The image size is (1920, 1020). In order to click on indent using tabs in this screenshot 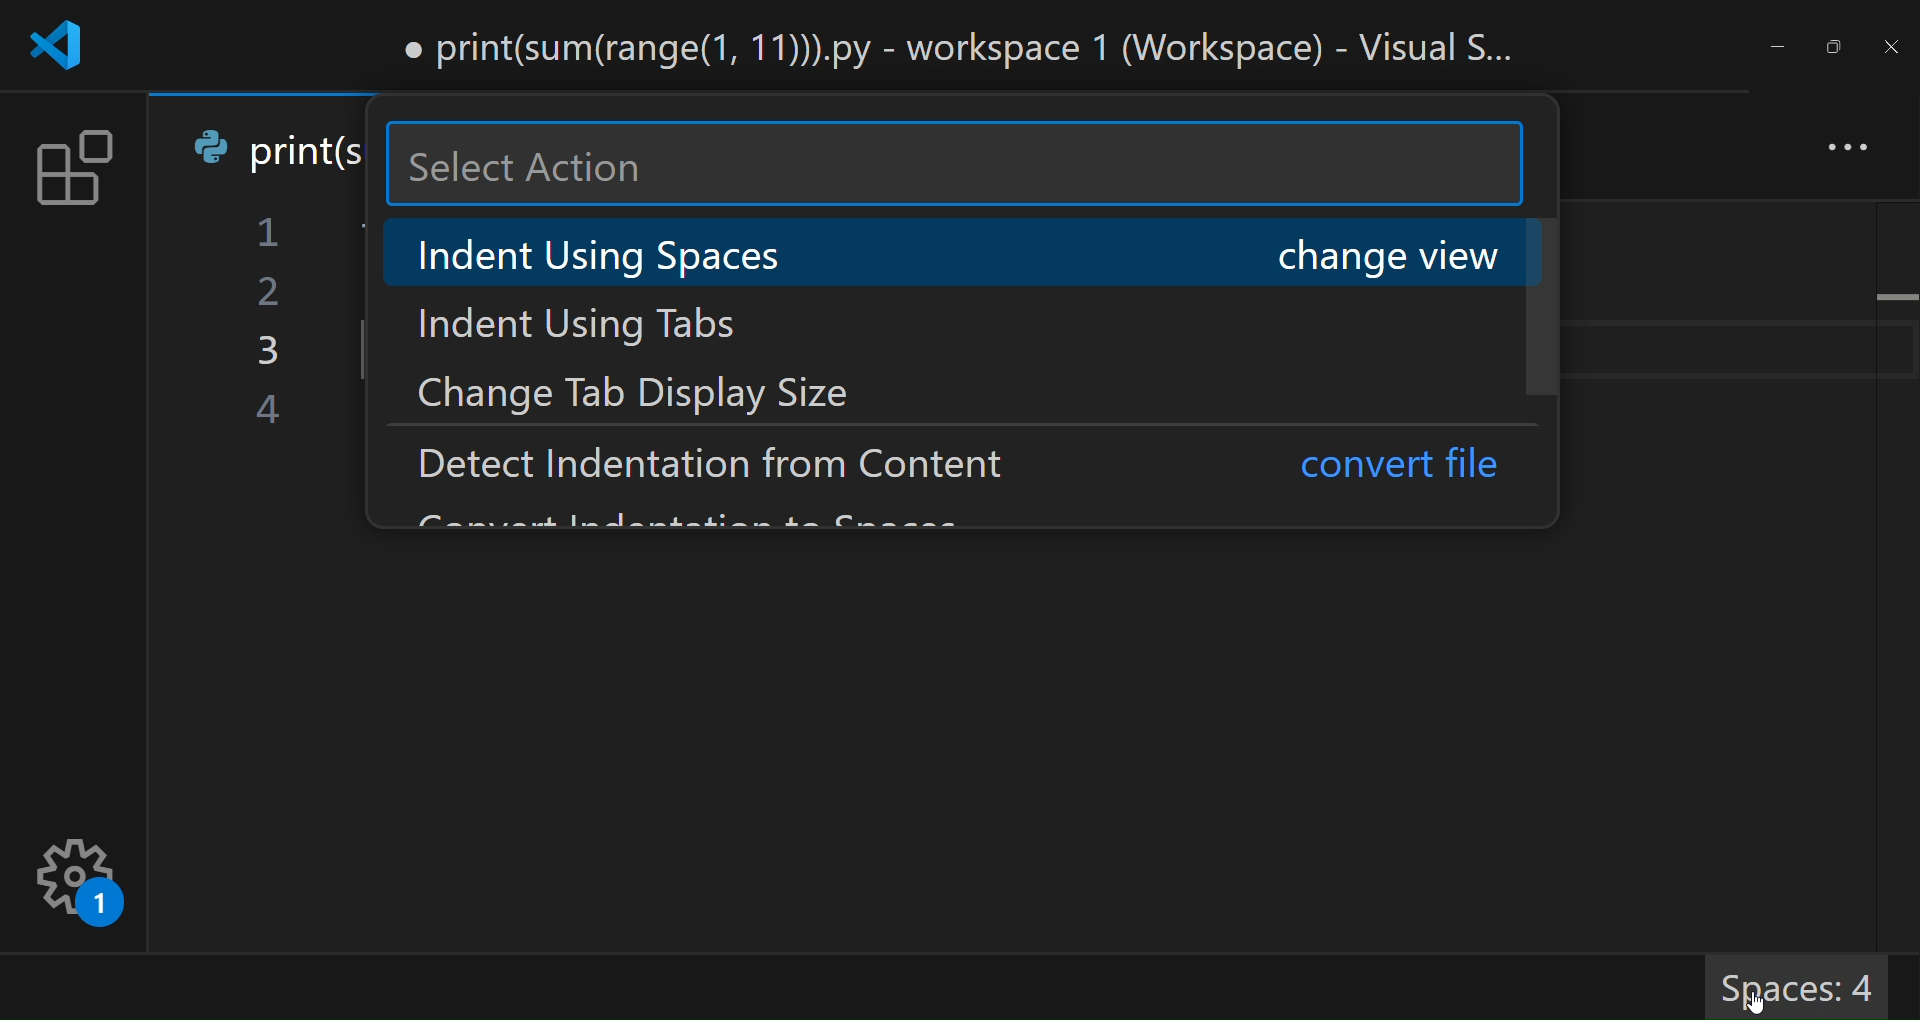, I will do `click(595, 324)`.